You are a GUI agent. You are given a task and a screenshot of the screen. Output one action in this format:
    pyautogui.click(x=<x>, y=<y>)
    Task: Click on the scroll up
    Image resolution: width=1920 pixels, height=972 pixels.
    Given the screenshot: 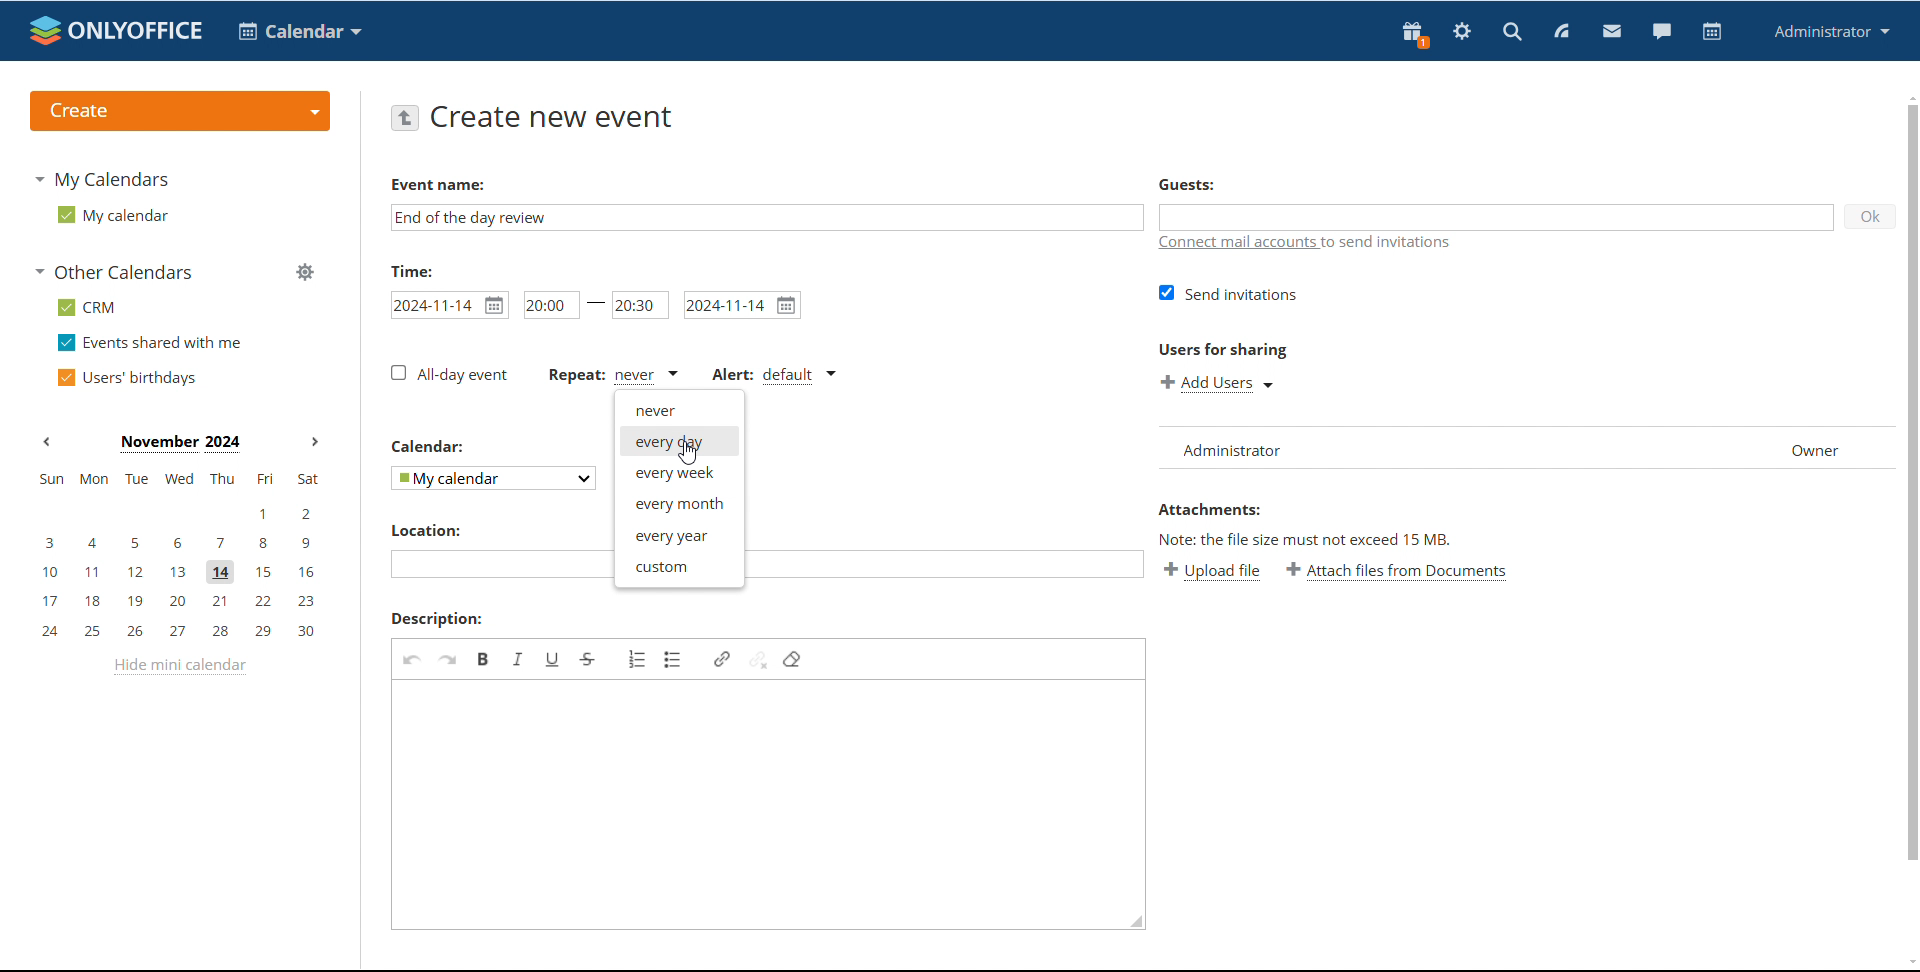 What is the action you would take?
    pyautogui.click(x=1908, y=96)
    